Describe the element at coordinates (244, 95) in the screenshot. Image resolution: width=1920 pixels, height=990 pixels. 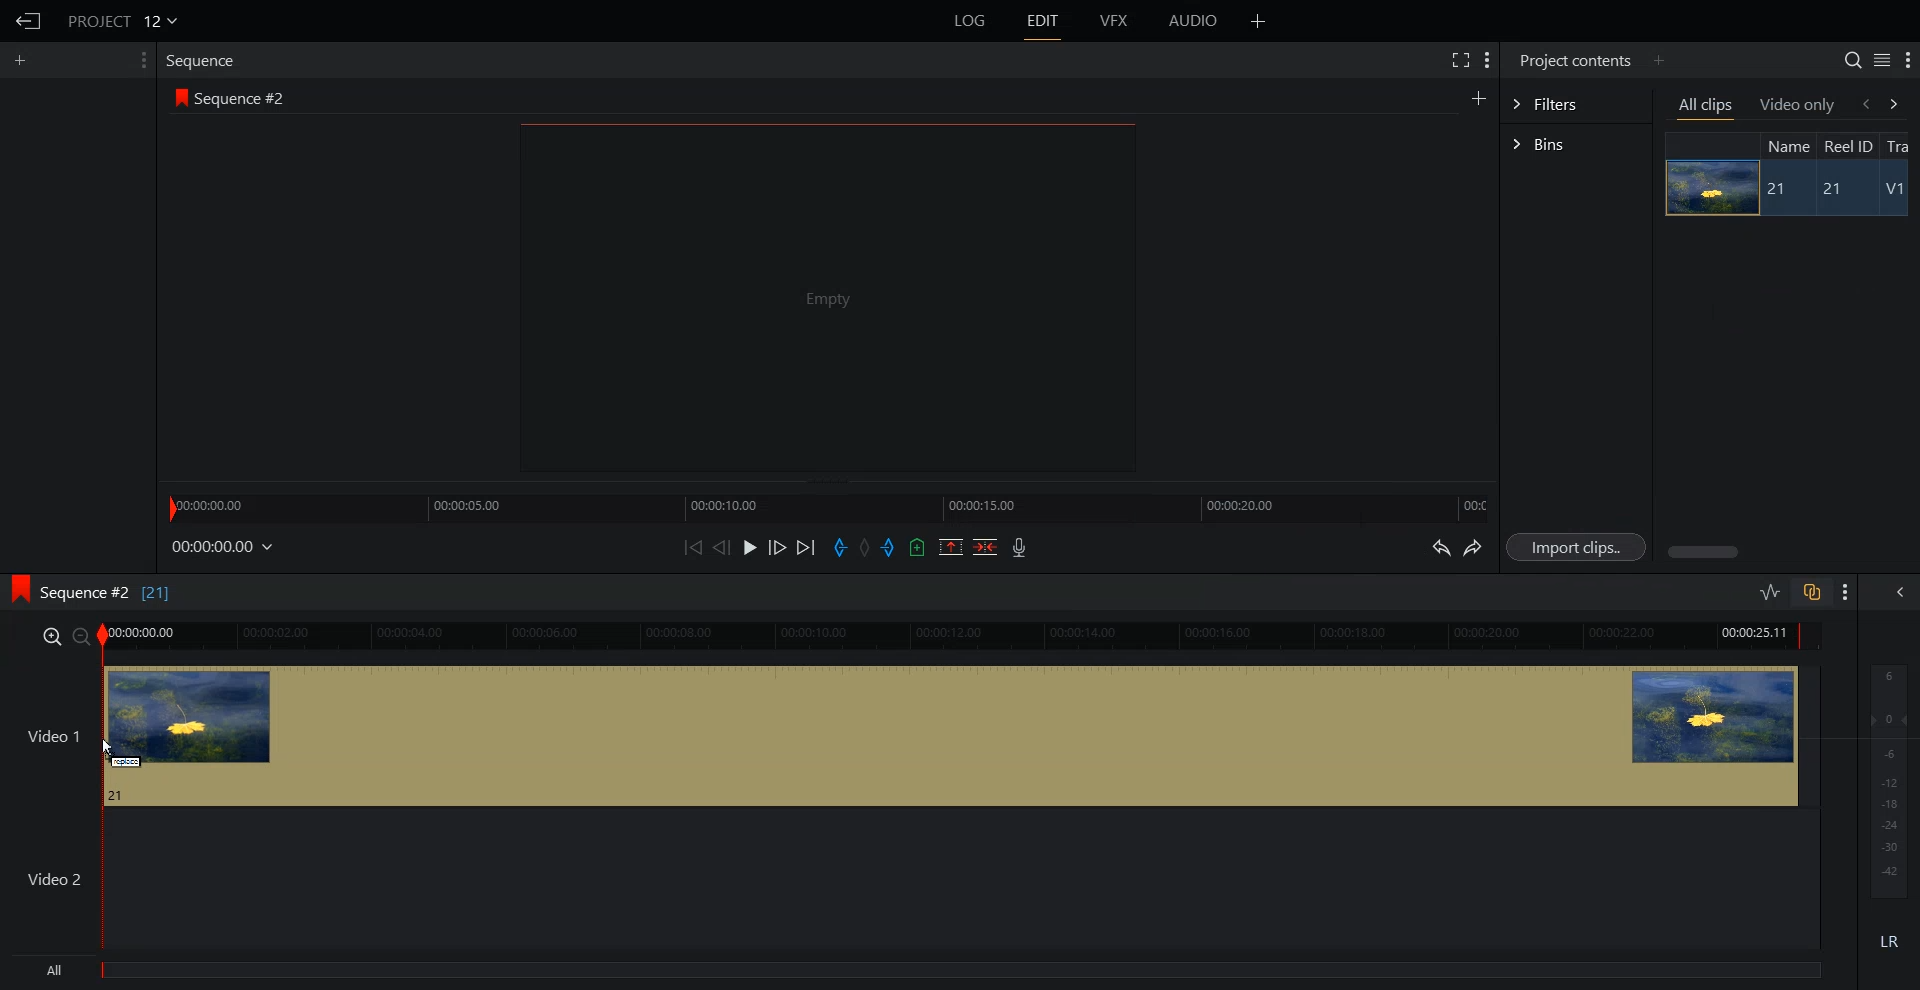
I see `Sequence #2` at that location.